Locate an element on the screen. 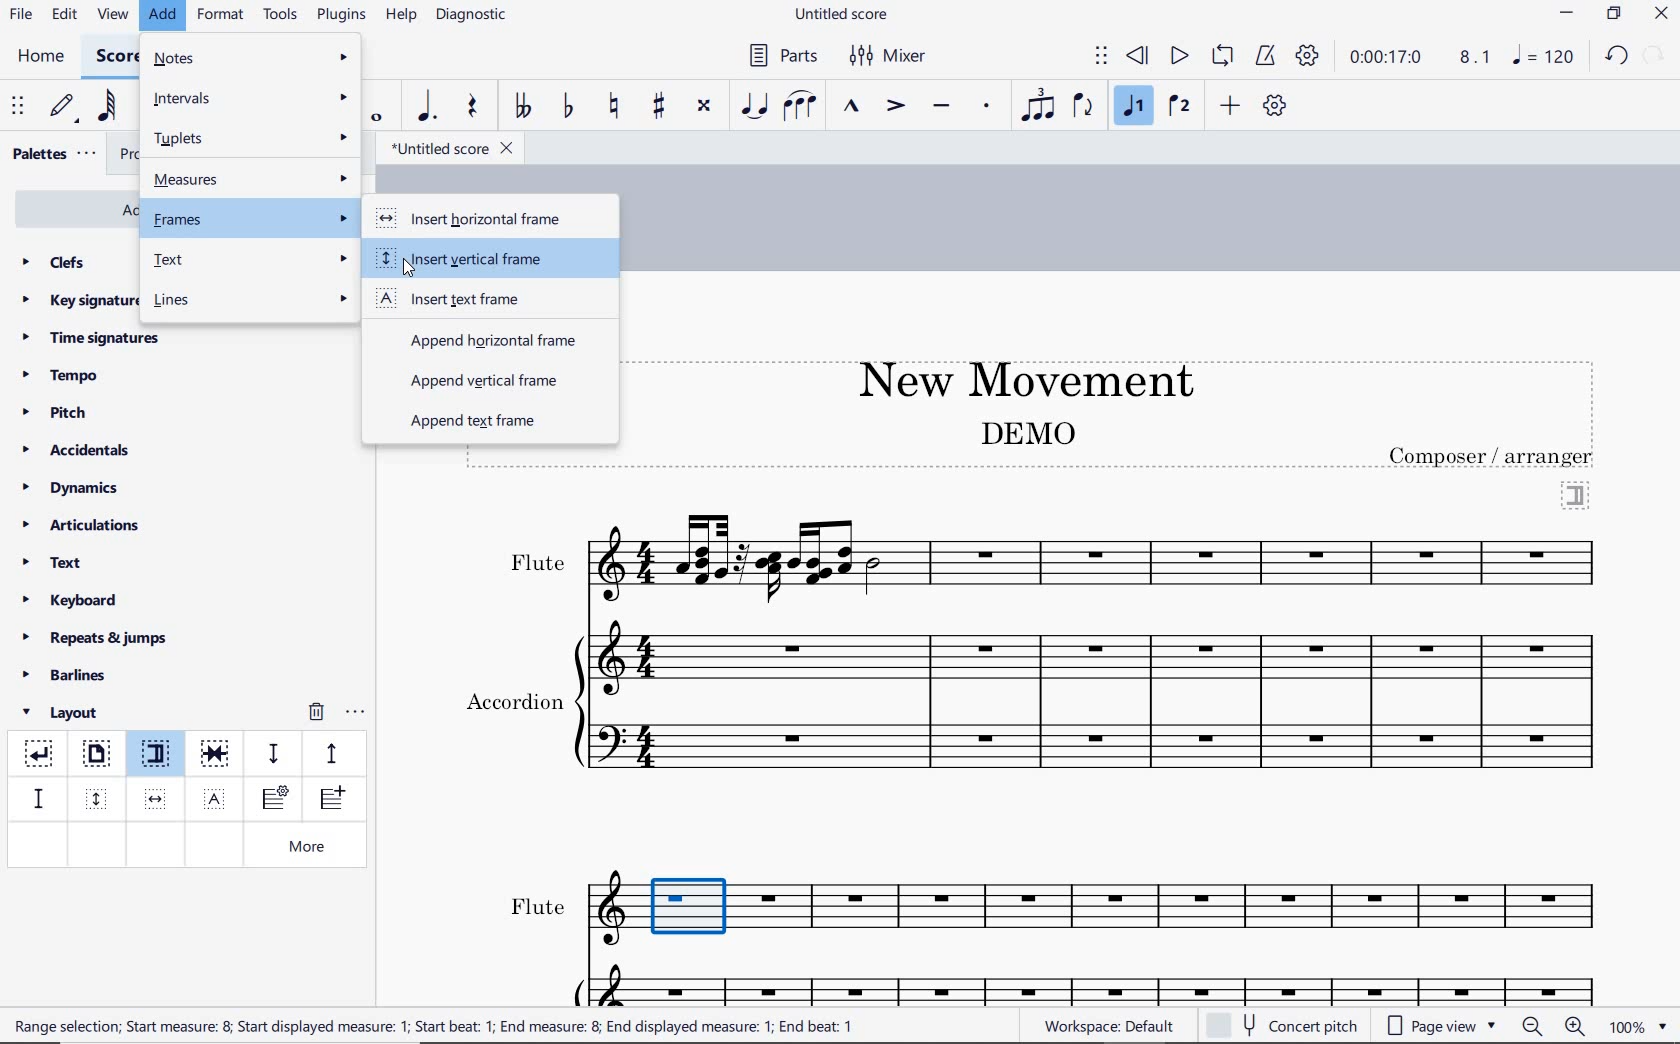 Image resolution: width=1680 pixels, height=1044 pixels. view is located at coordinates (110, 16).